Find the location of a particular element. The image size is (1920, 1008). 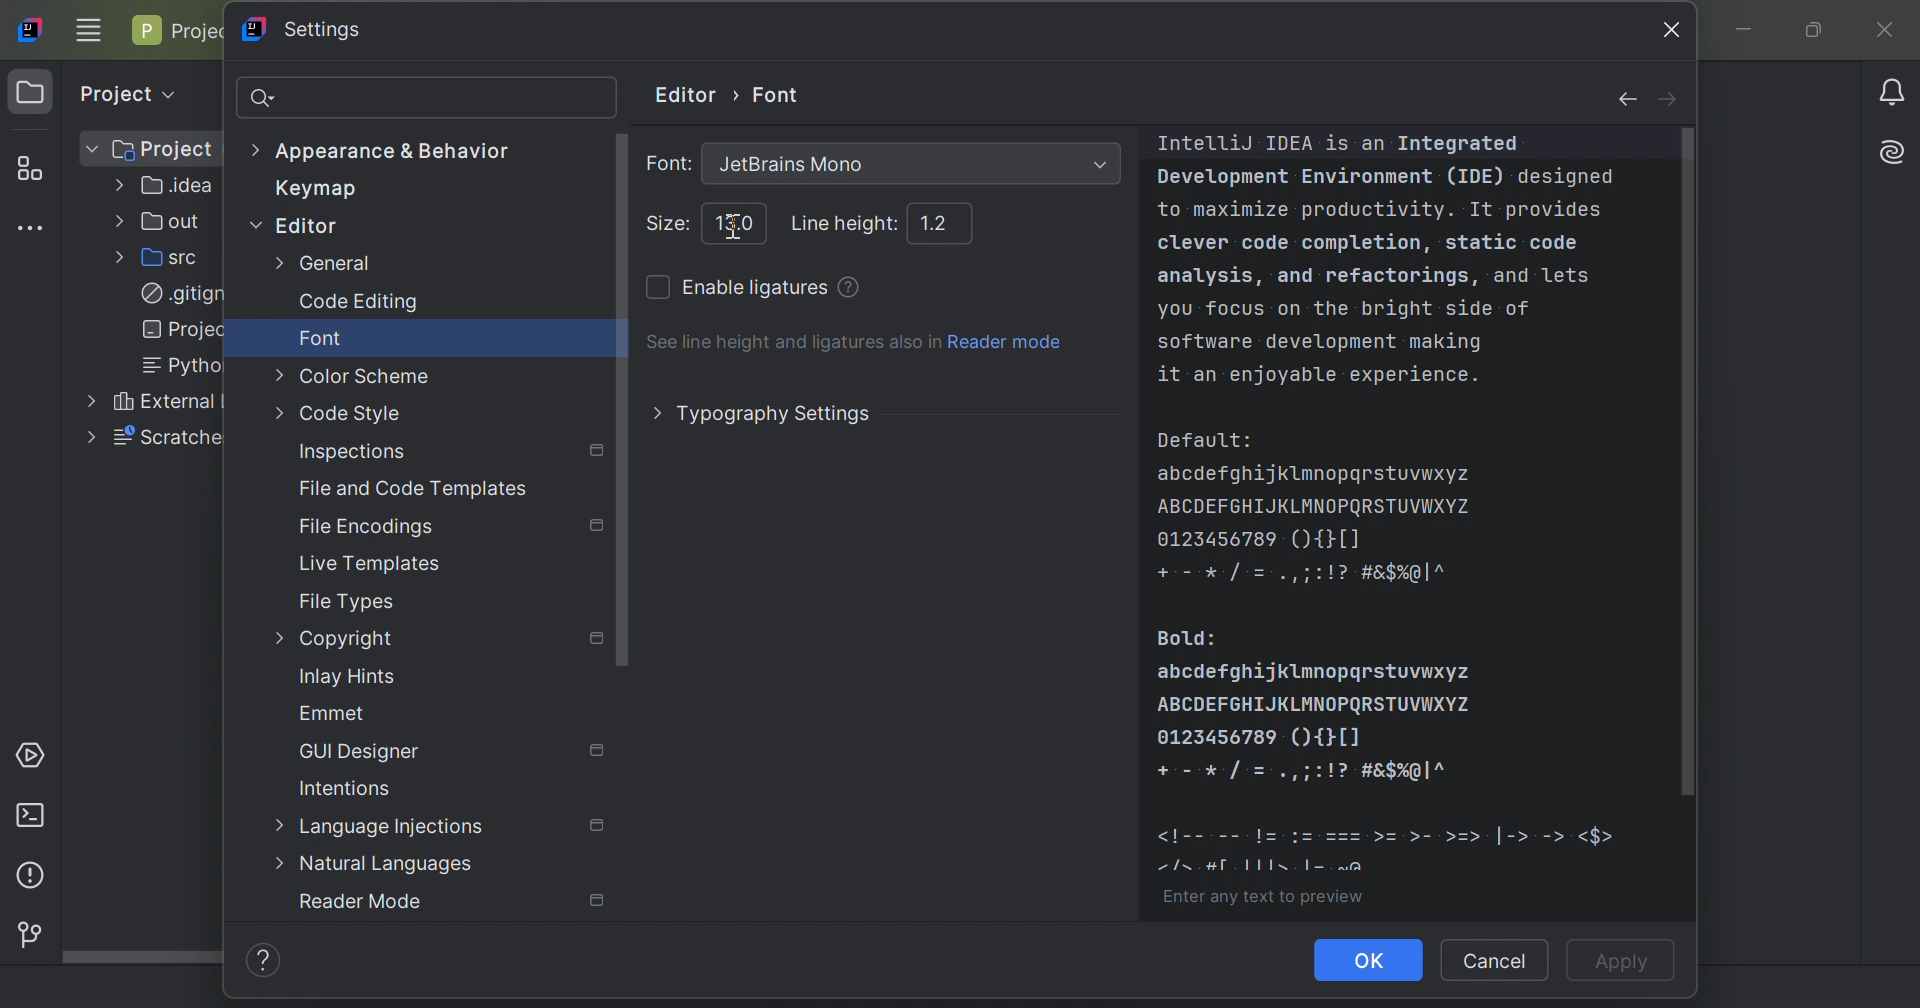

Copyright is located at coordinates (336, 640).